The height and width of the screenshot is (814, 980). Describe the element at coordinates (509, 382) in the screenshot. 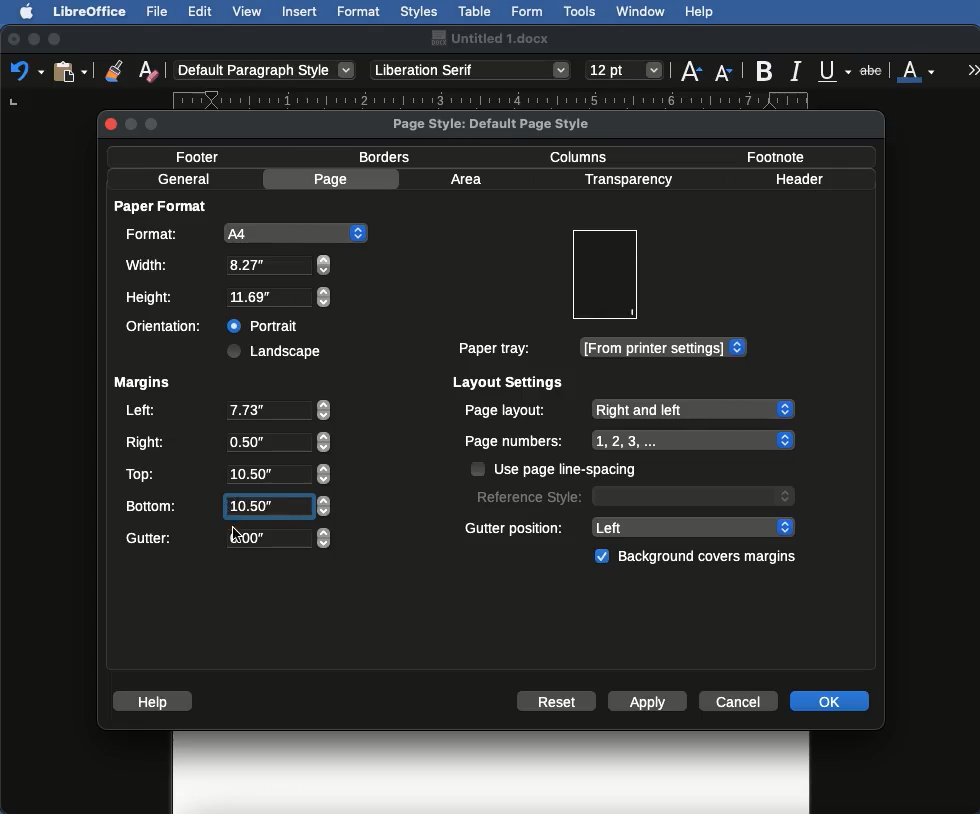

I see `Layout settings` at that location.